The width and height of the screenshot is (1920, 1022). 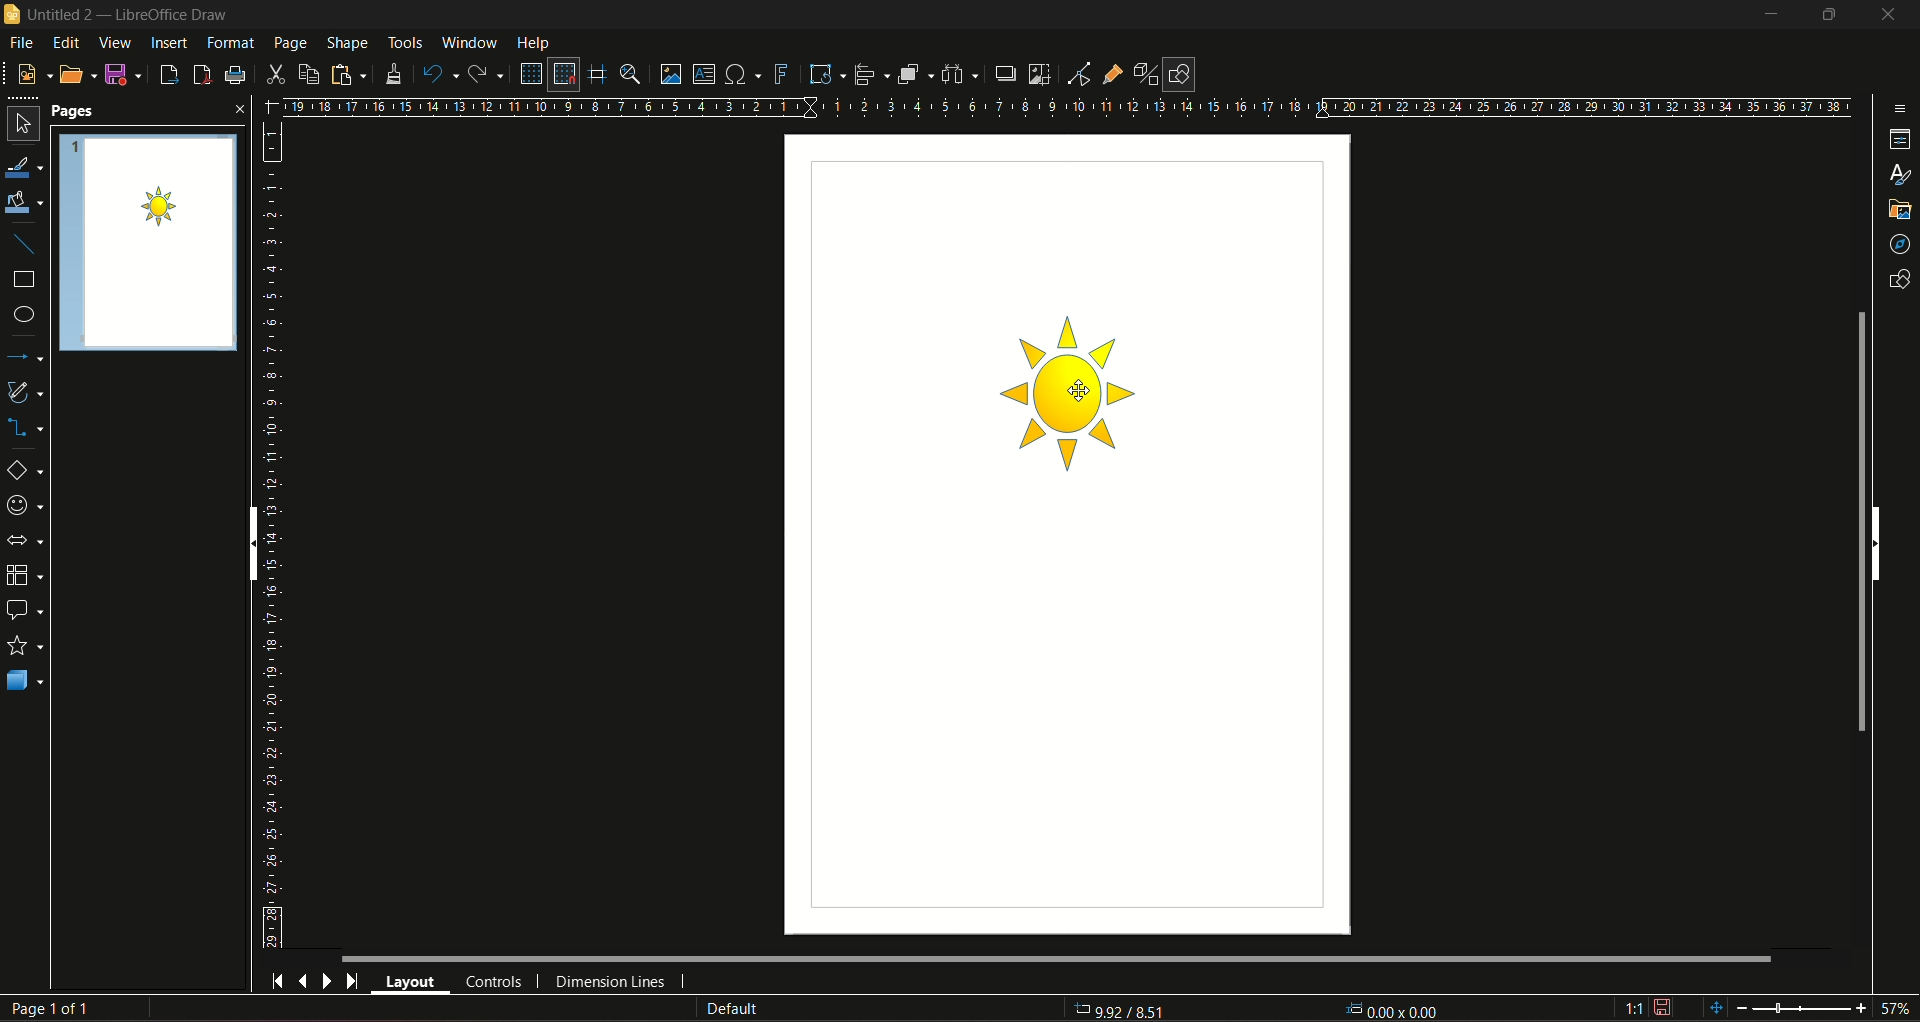 What do you see at coordinates (1664, 1008) in the screenshot?
I see `save` at bounding box center [1664, 1008].